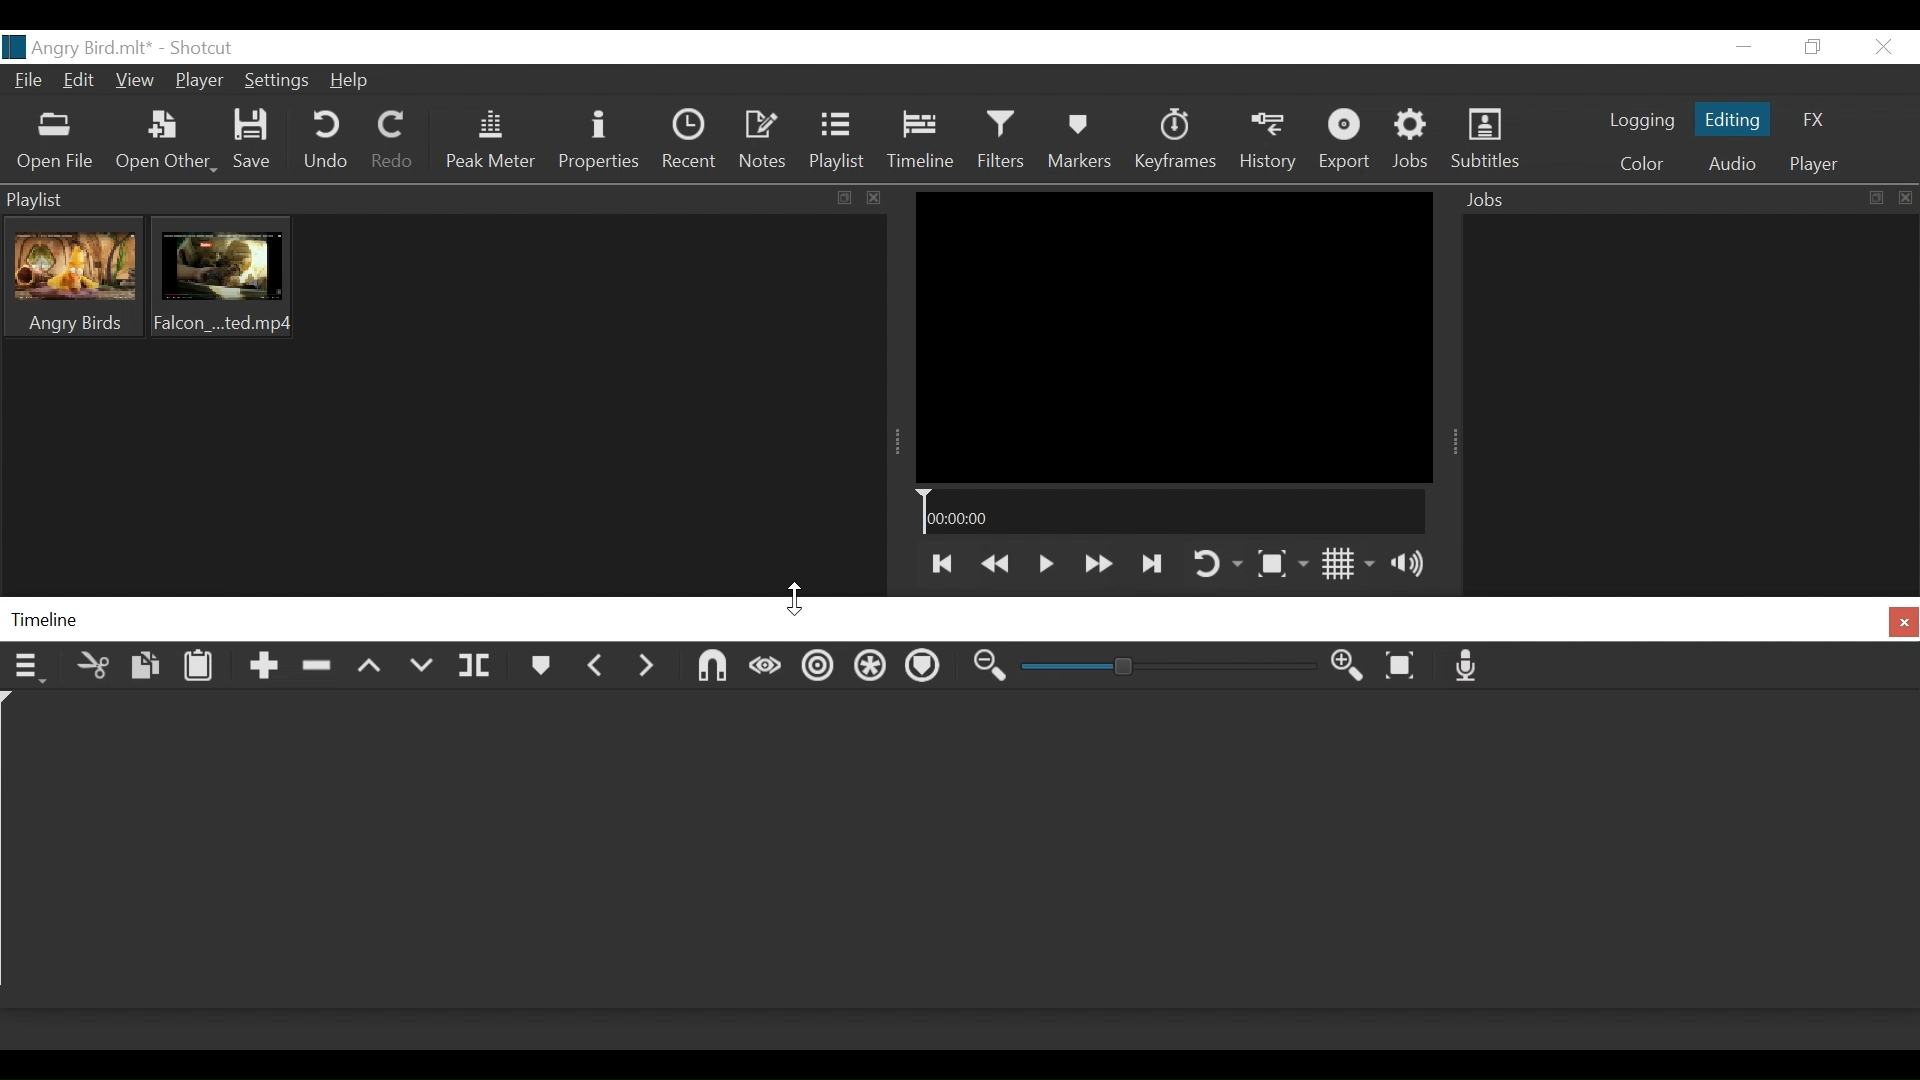  What do you see at coordinates (1811, 47) in the screenshot?
I see `Restore` at bounding box center [1811, 47].